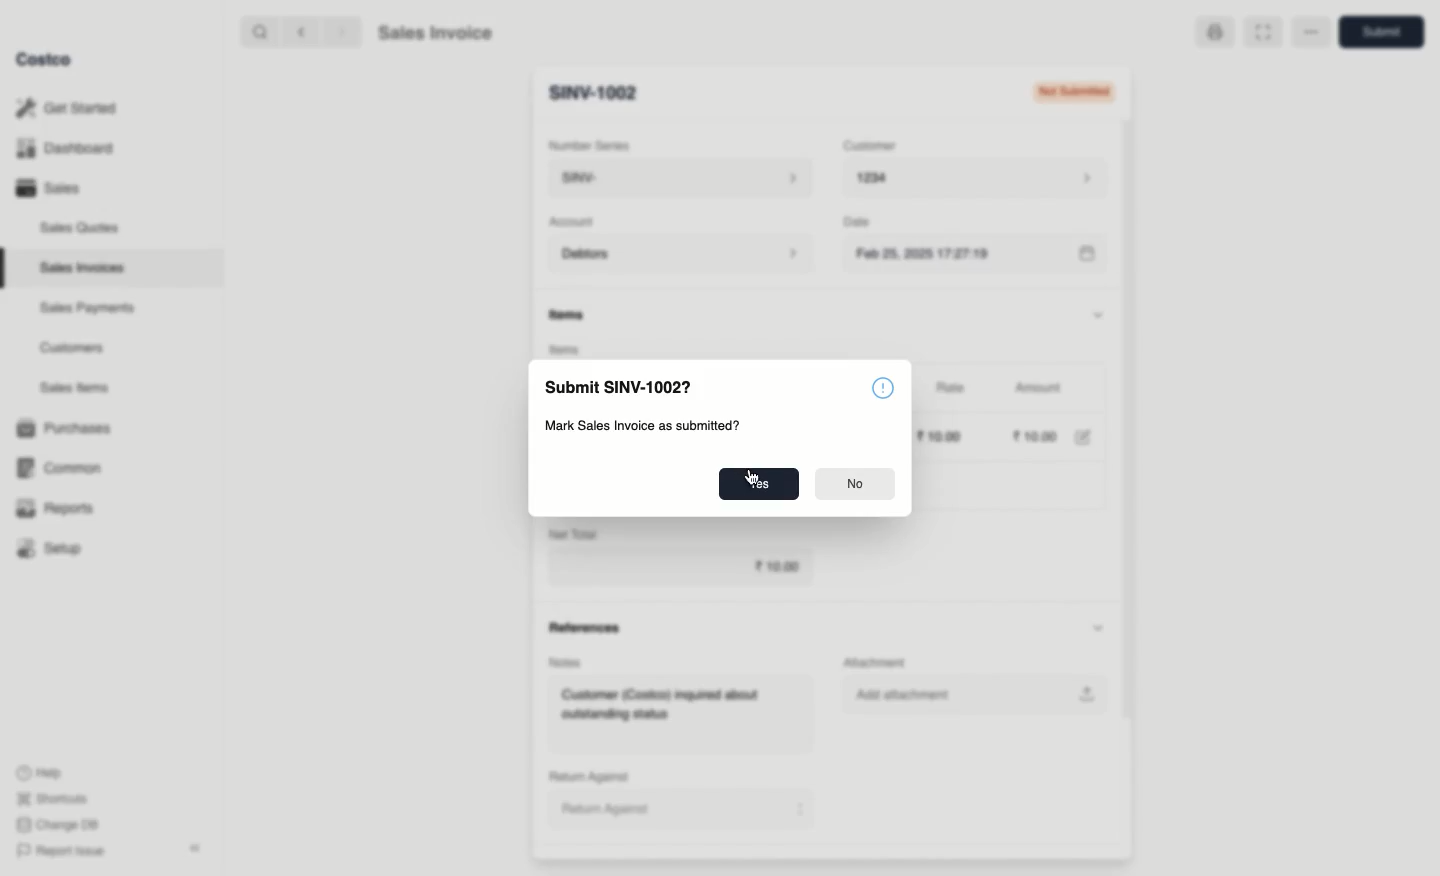 The image size is (1440, 876). Describe the element at coordinates (50, 546) in the screenshot. I see `Setup` at that location.